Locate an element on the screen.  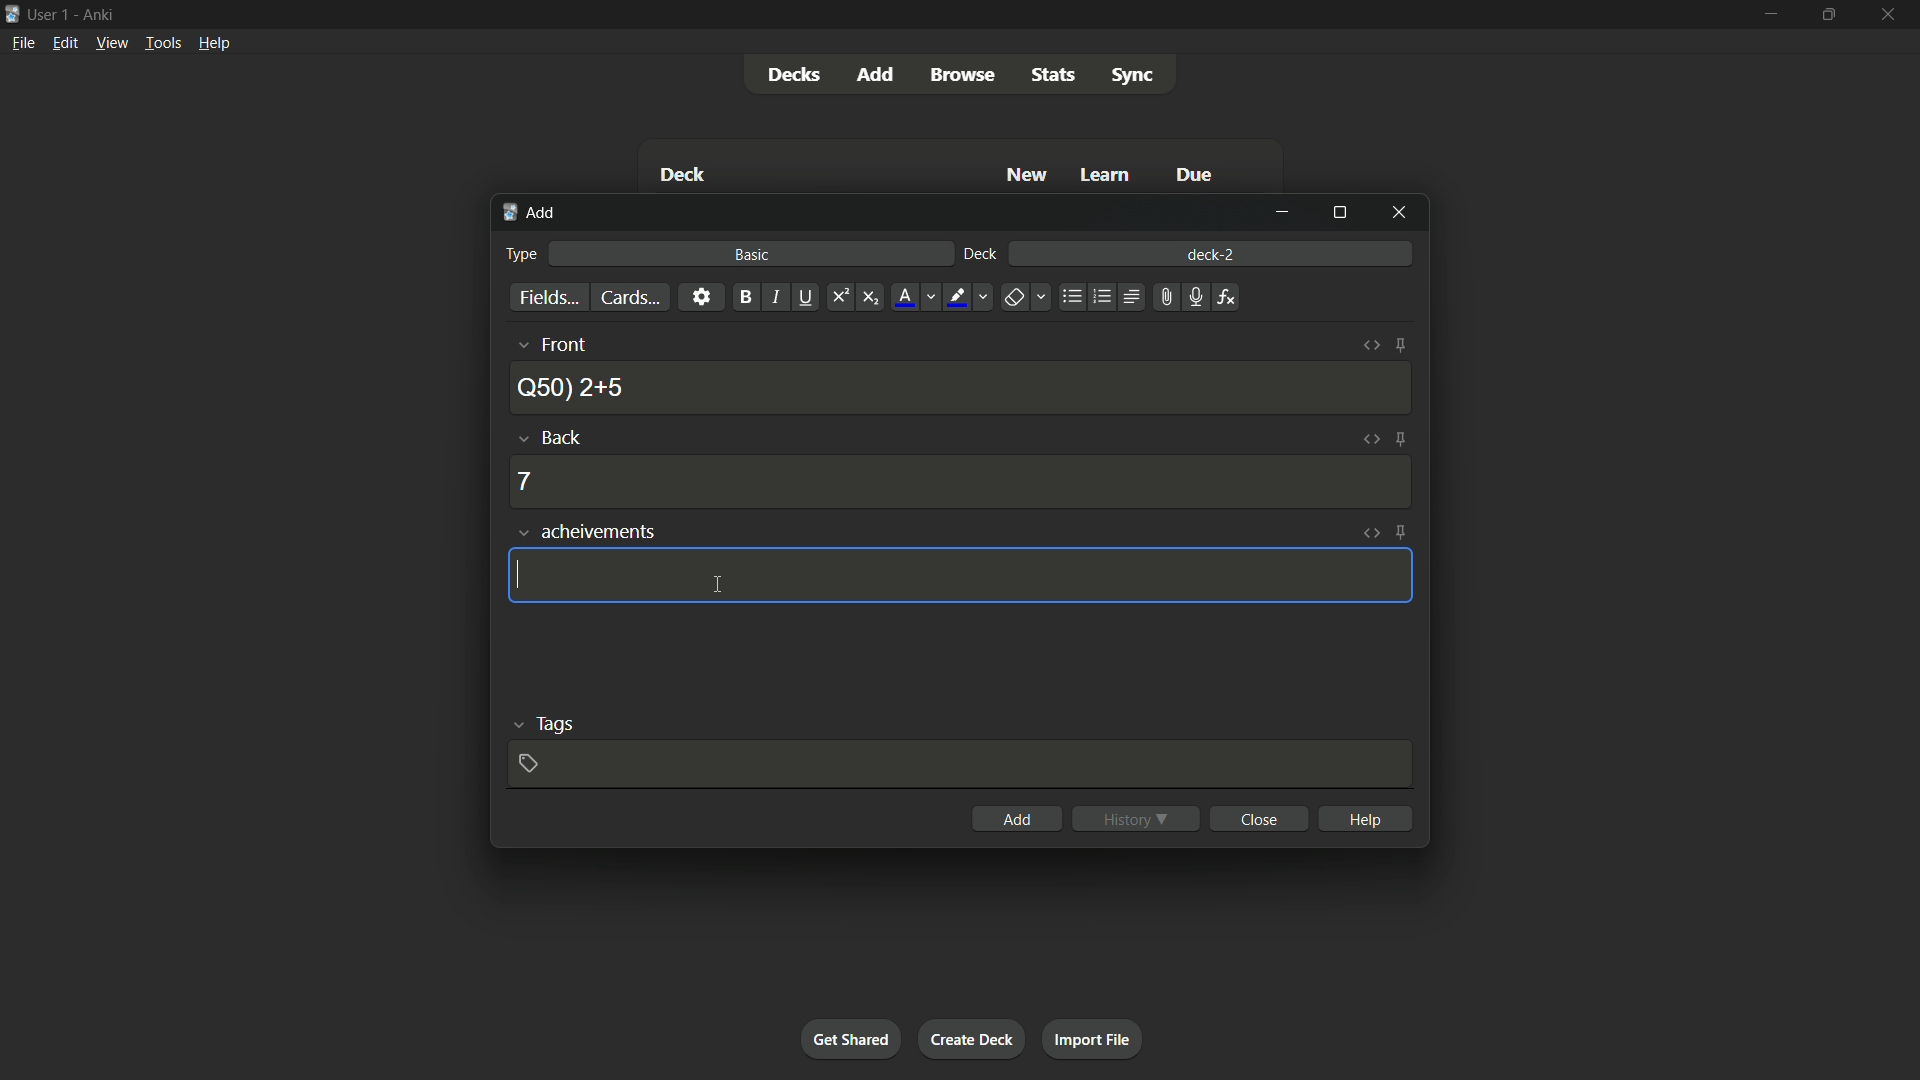
view menu is located at coordinates (112, 43).